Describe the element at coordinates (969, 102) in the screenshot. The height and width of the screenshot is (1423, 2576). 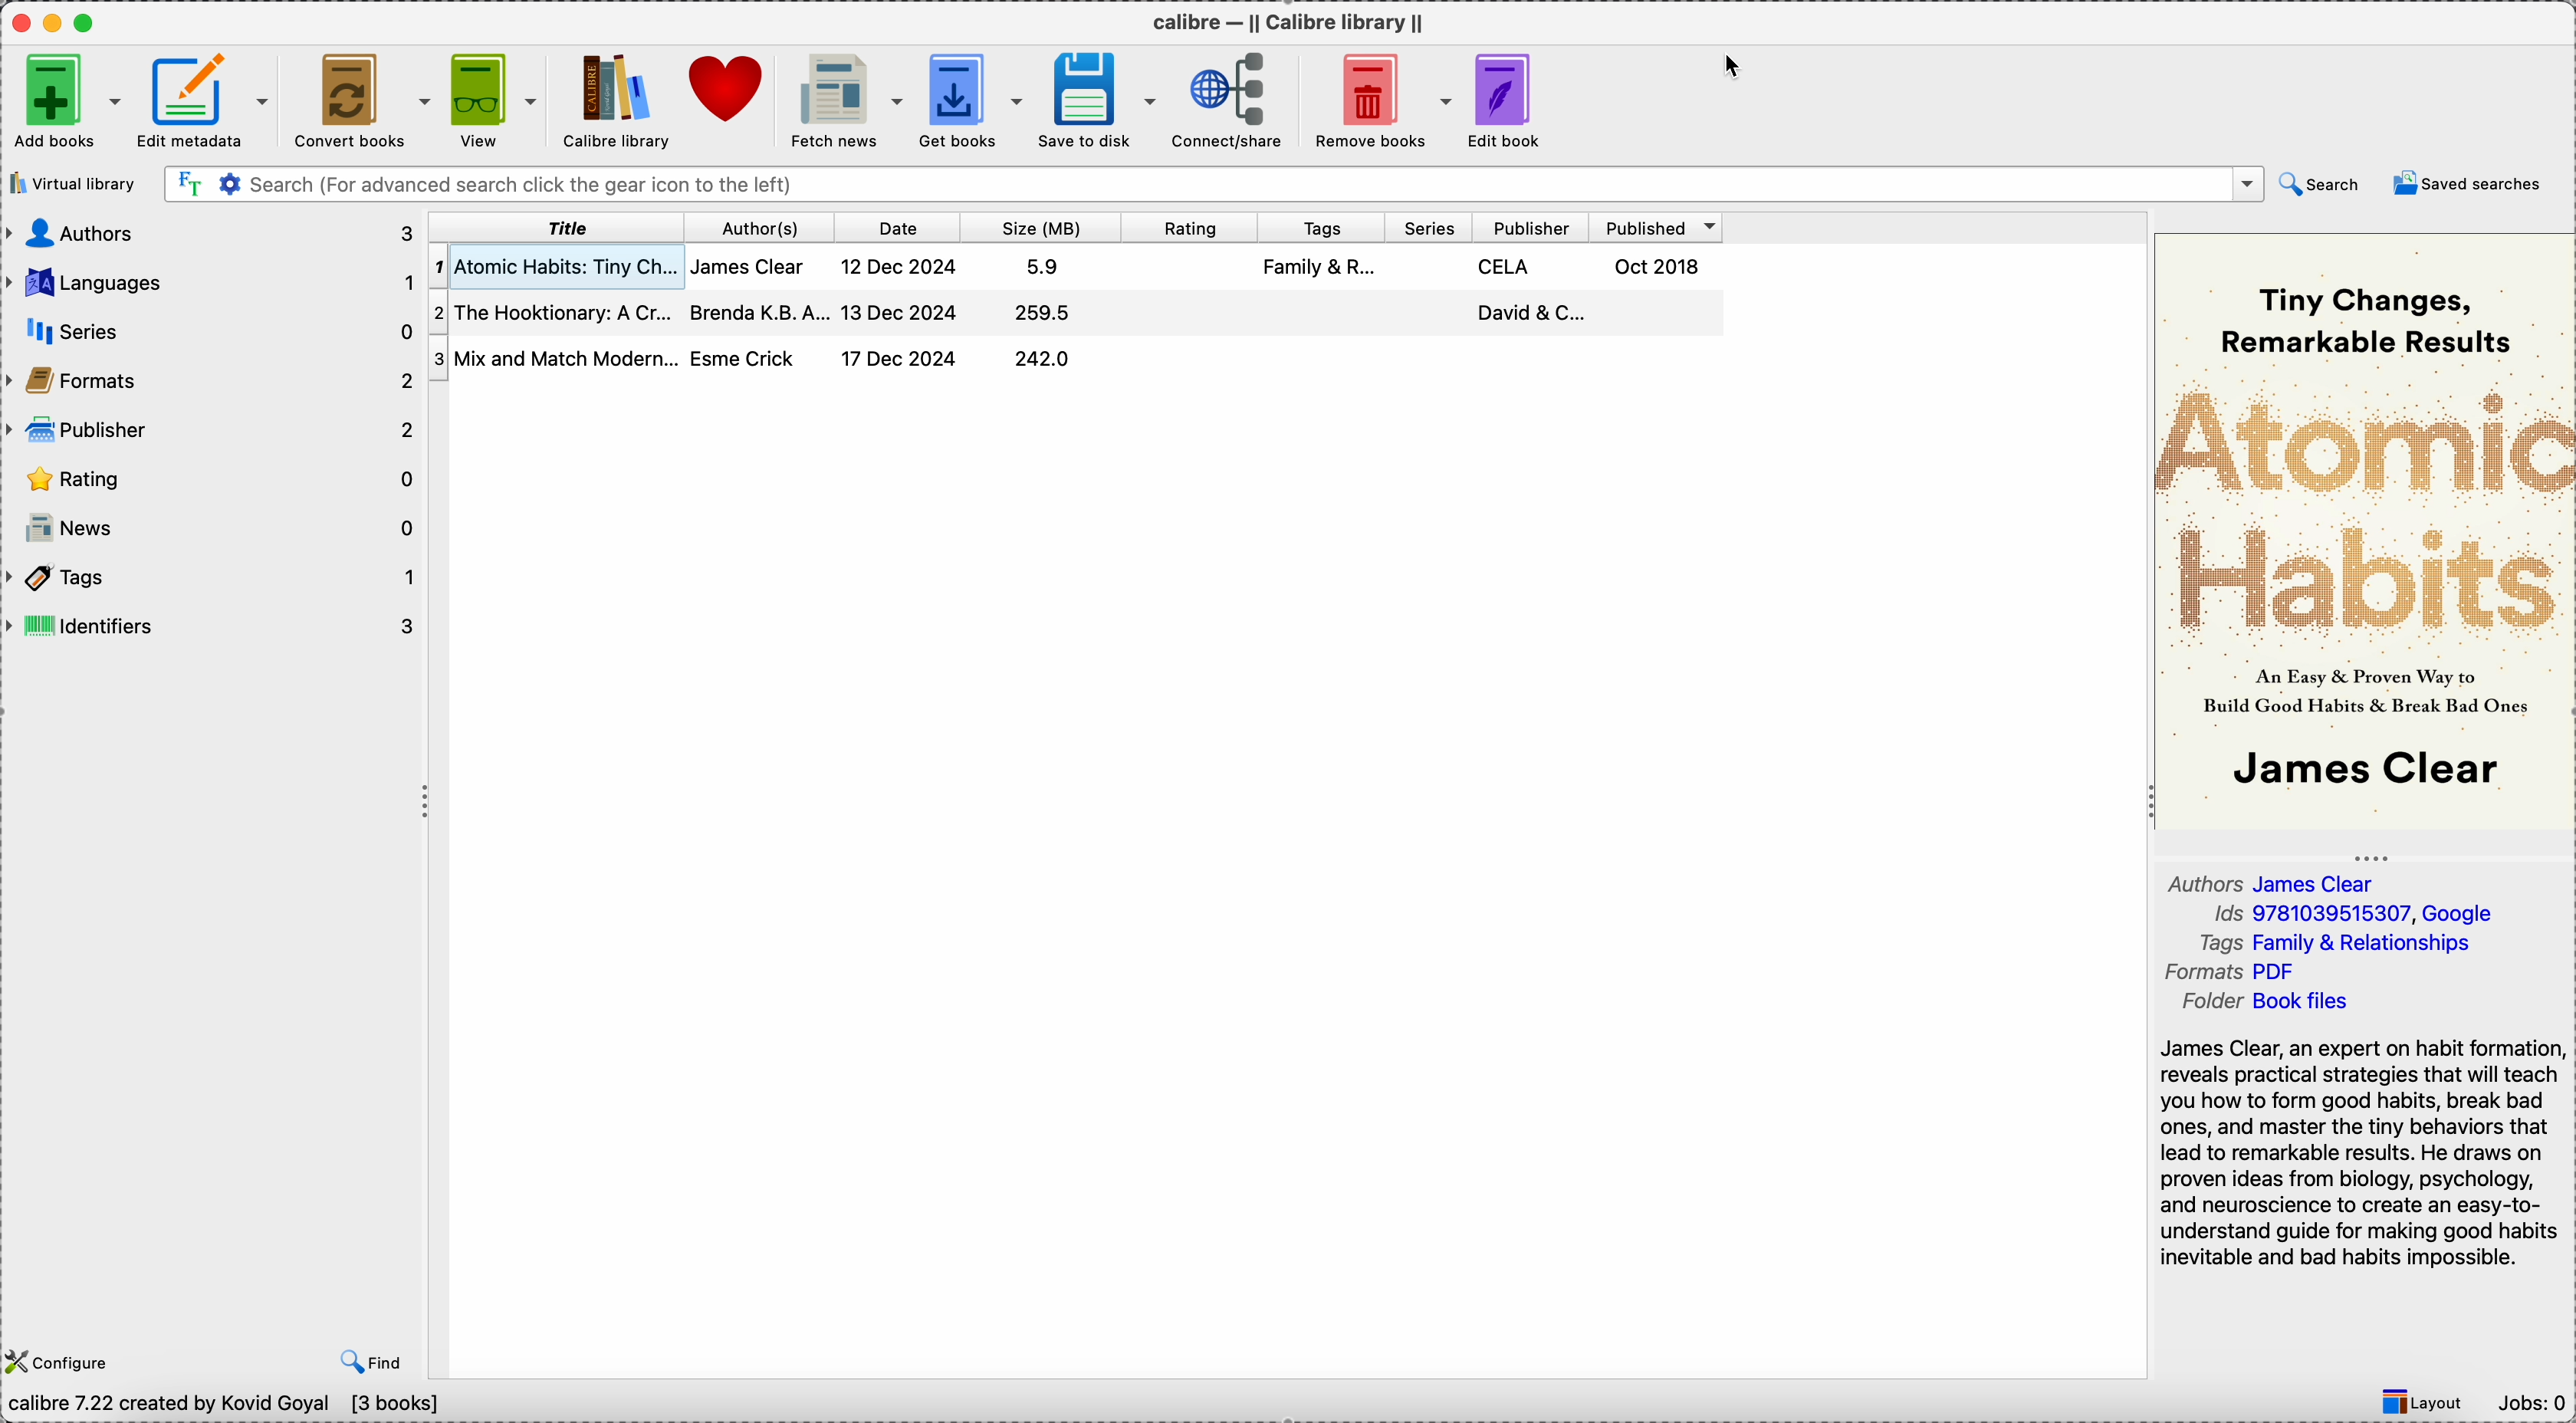
I see `get books` at that location.